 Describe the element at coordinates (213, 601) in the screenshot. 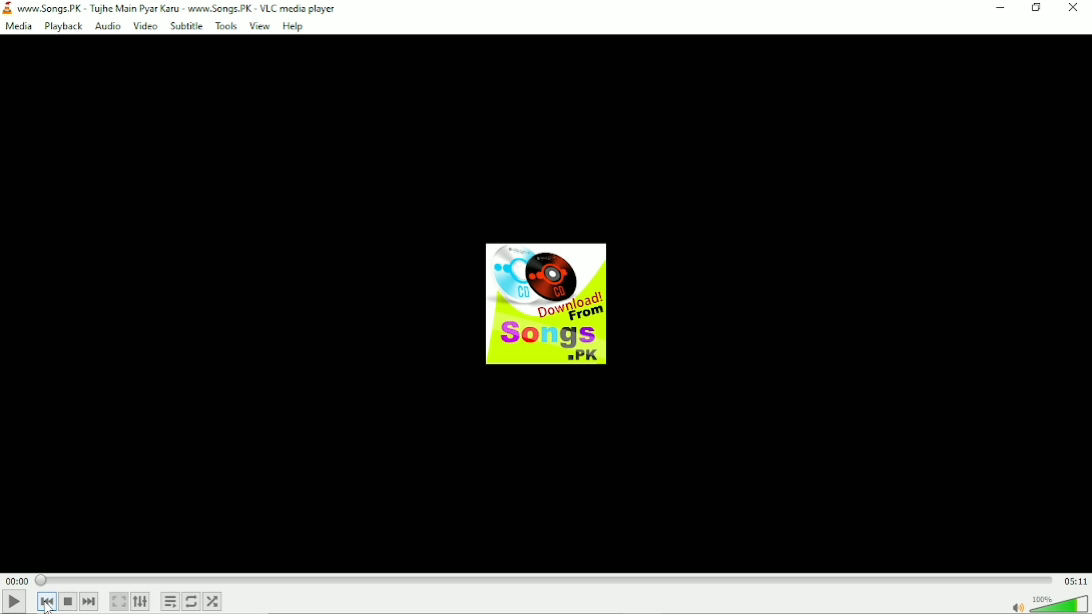

I see `Random` at that location.